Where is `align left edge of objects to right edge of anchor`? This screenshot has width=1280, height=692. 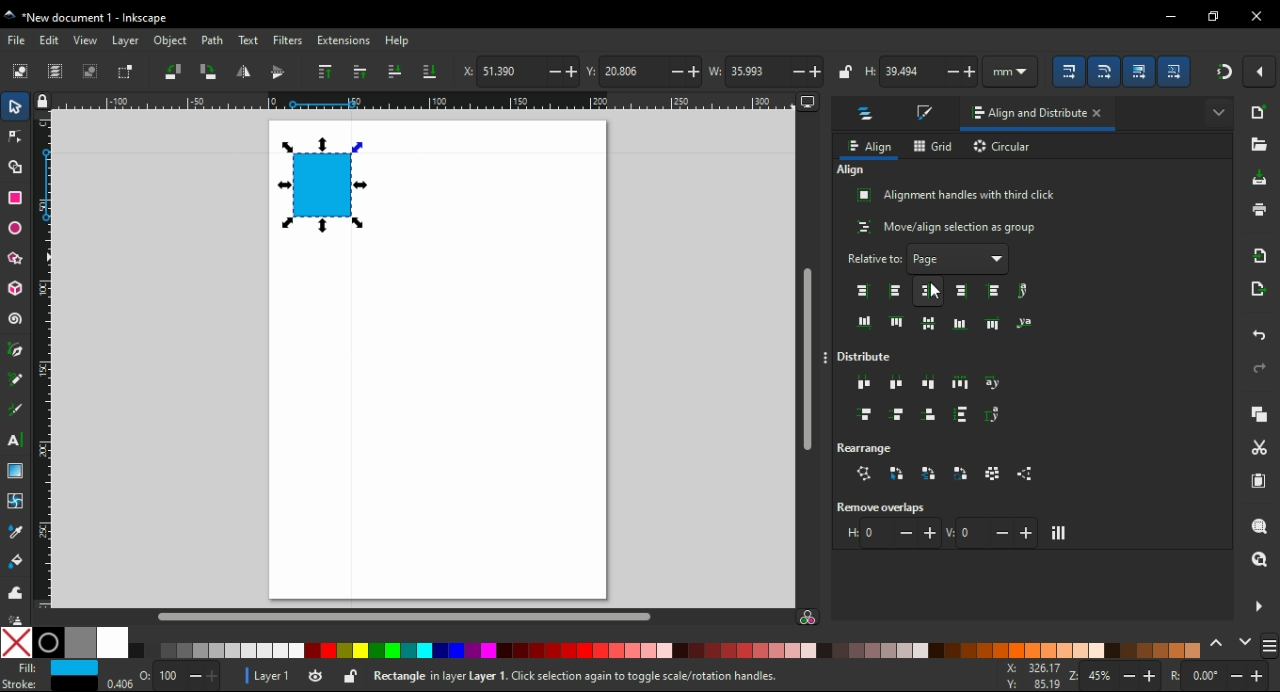 align left edge of objects to right edge of anchor is located at coordinates (996, 291).